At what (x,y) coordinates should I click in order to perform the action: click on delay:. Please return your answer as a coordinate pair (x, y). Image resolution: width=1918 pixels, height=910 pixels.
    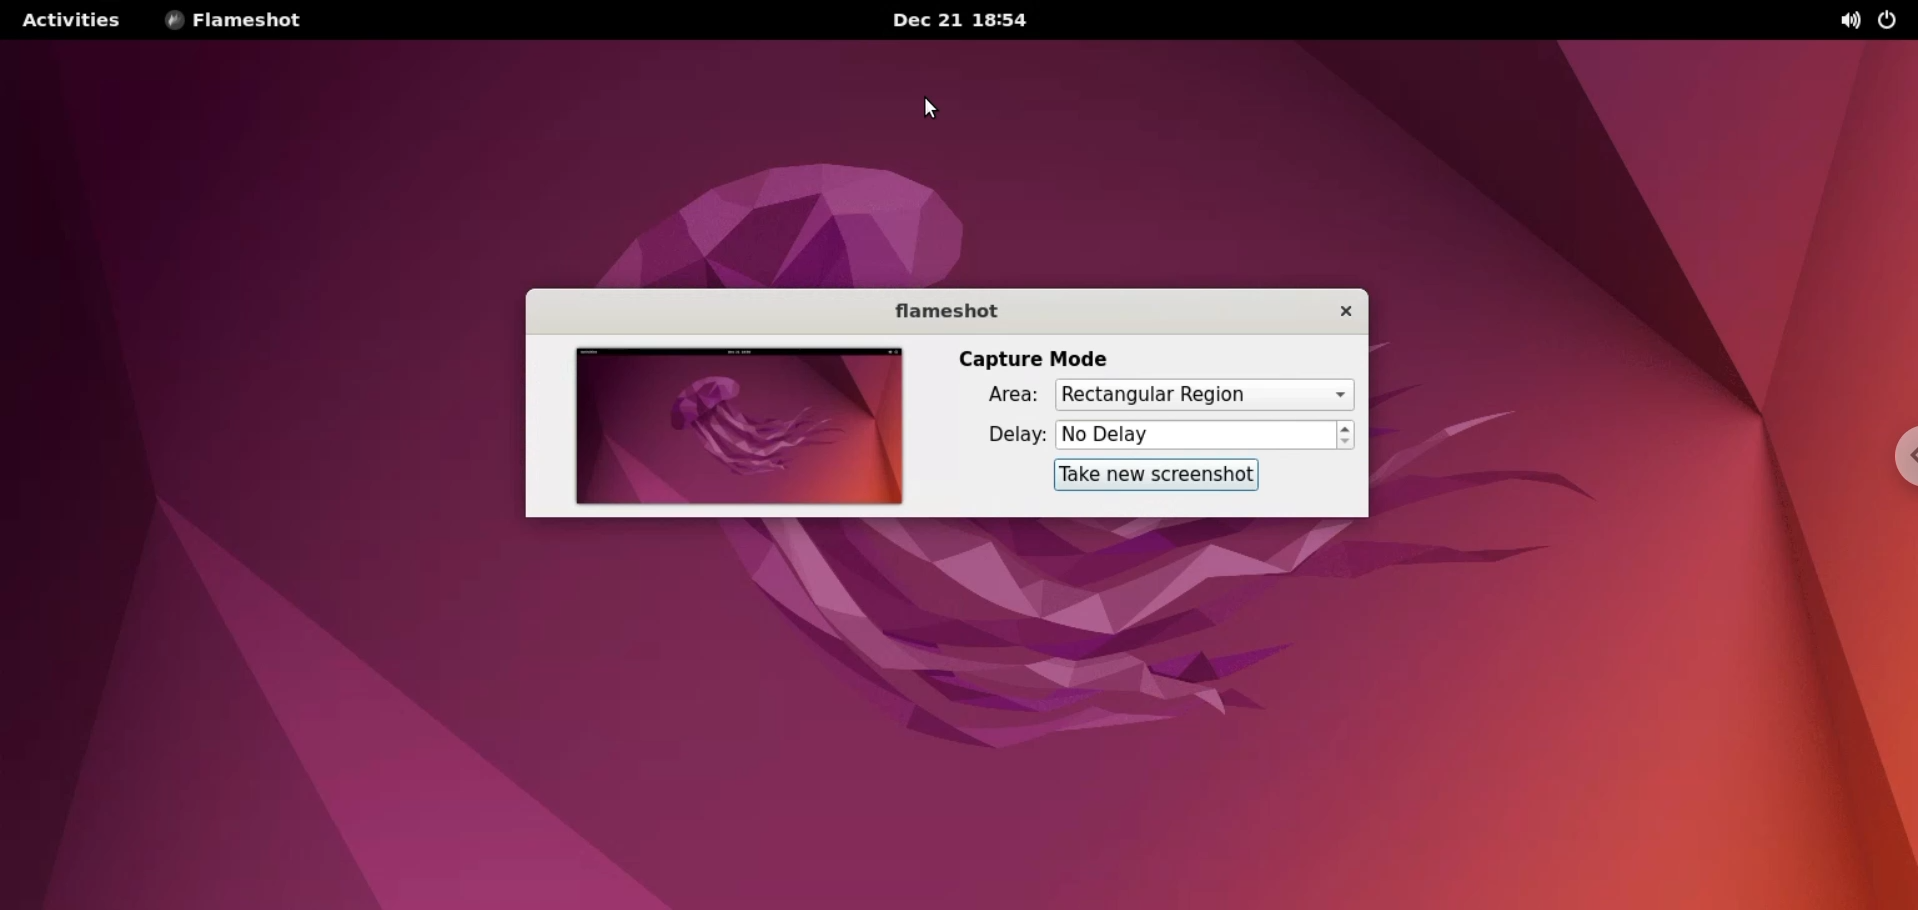
    Looking at the image, I should click on (1000, 439).